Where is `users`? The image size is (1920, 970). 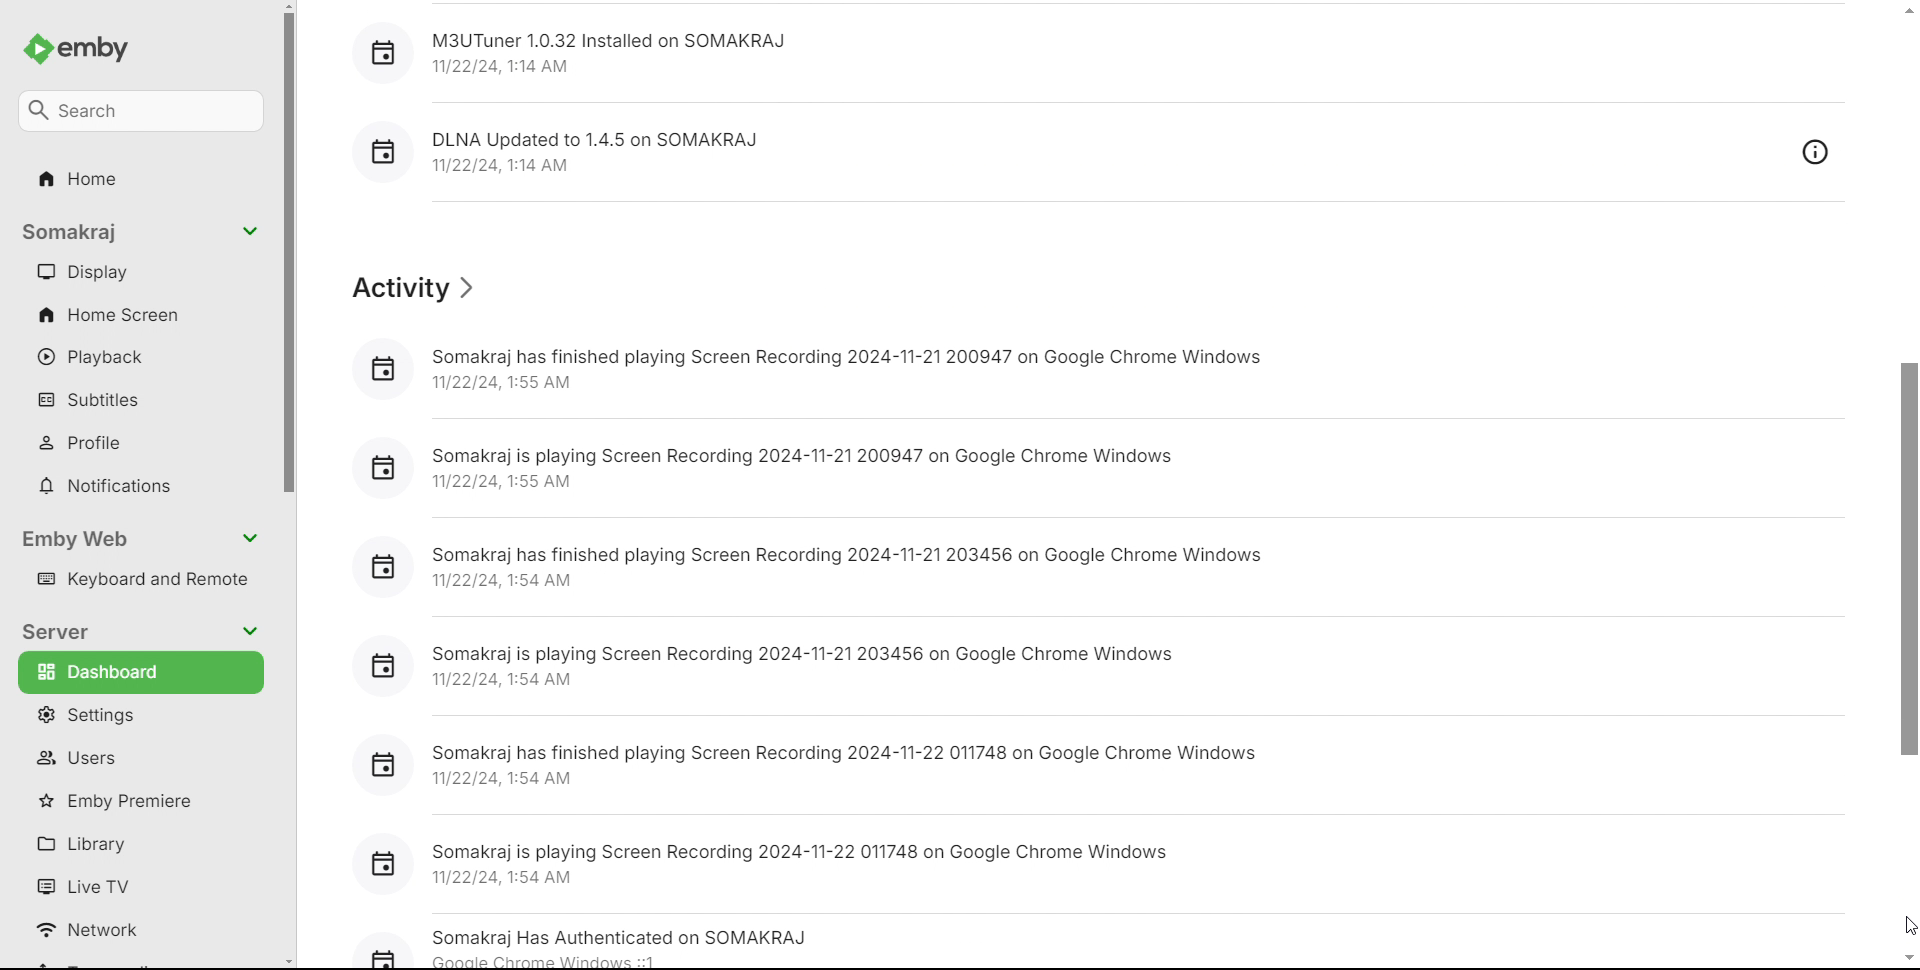
users is located at coordinates (137, 757).